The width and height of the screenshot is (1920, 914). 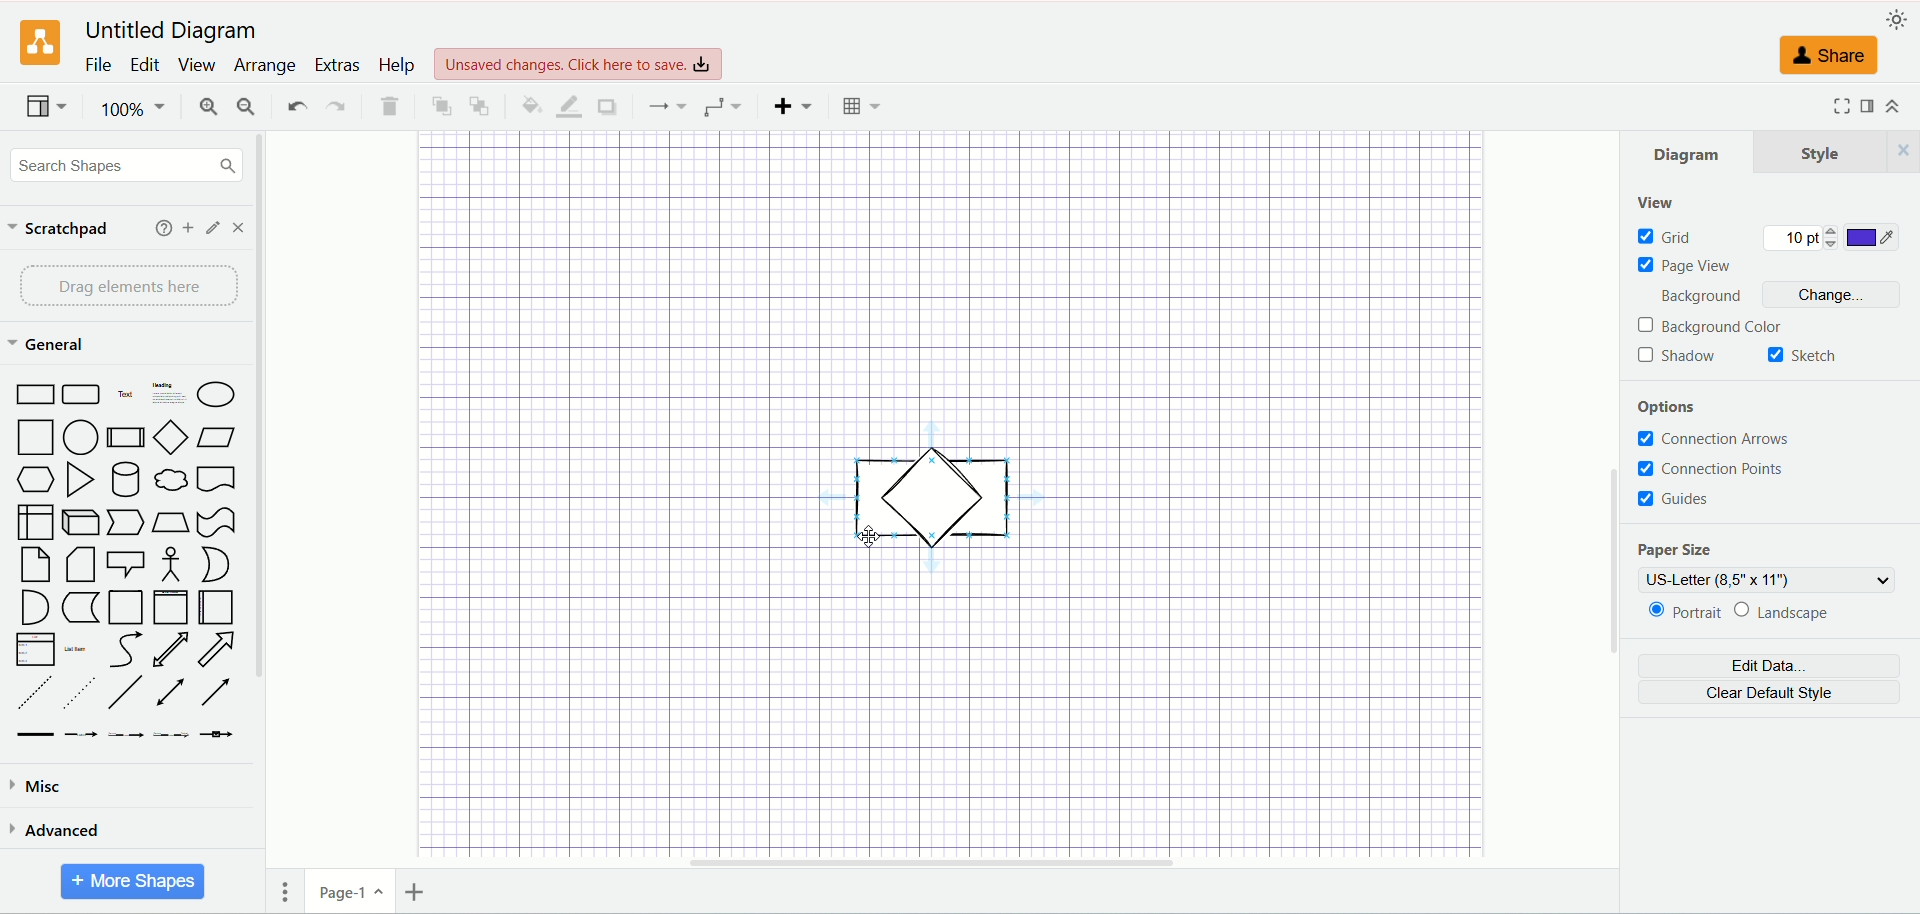 I want to click on link, so click(x=31, y=735).